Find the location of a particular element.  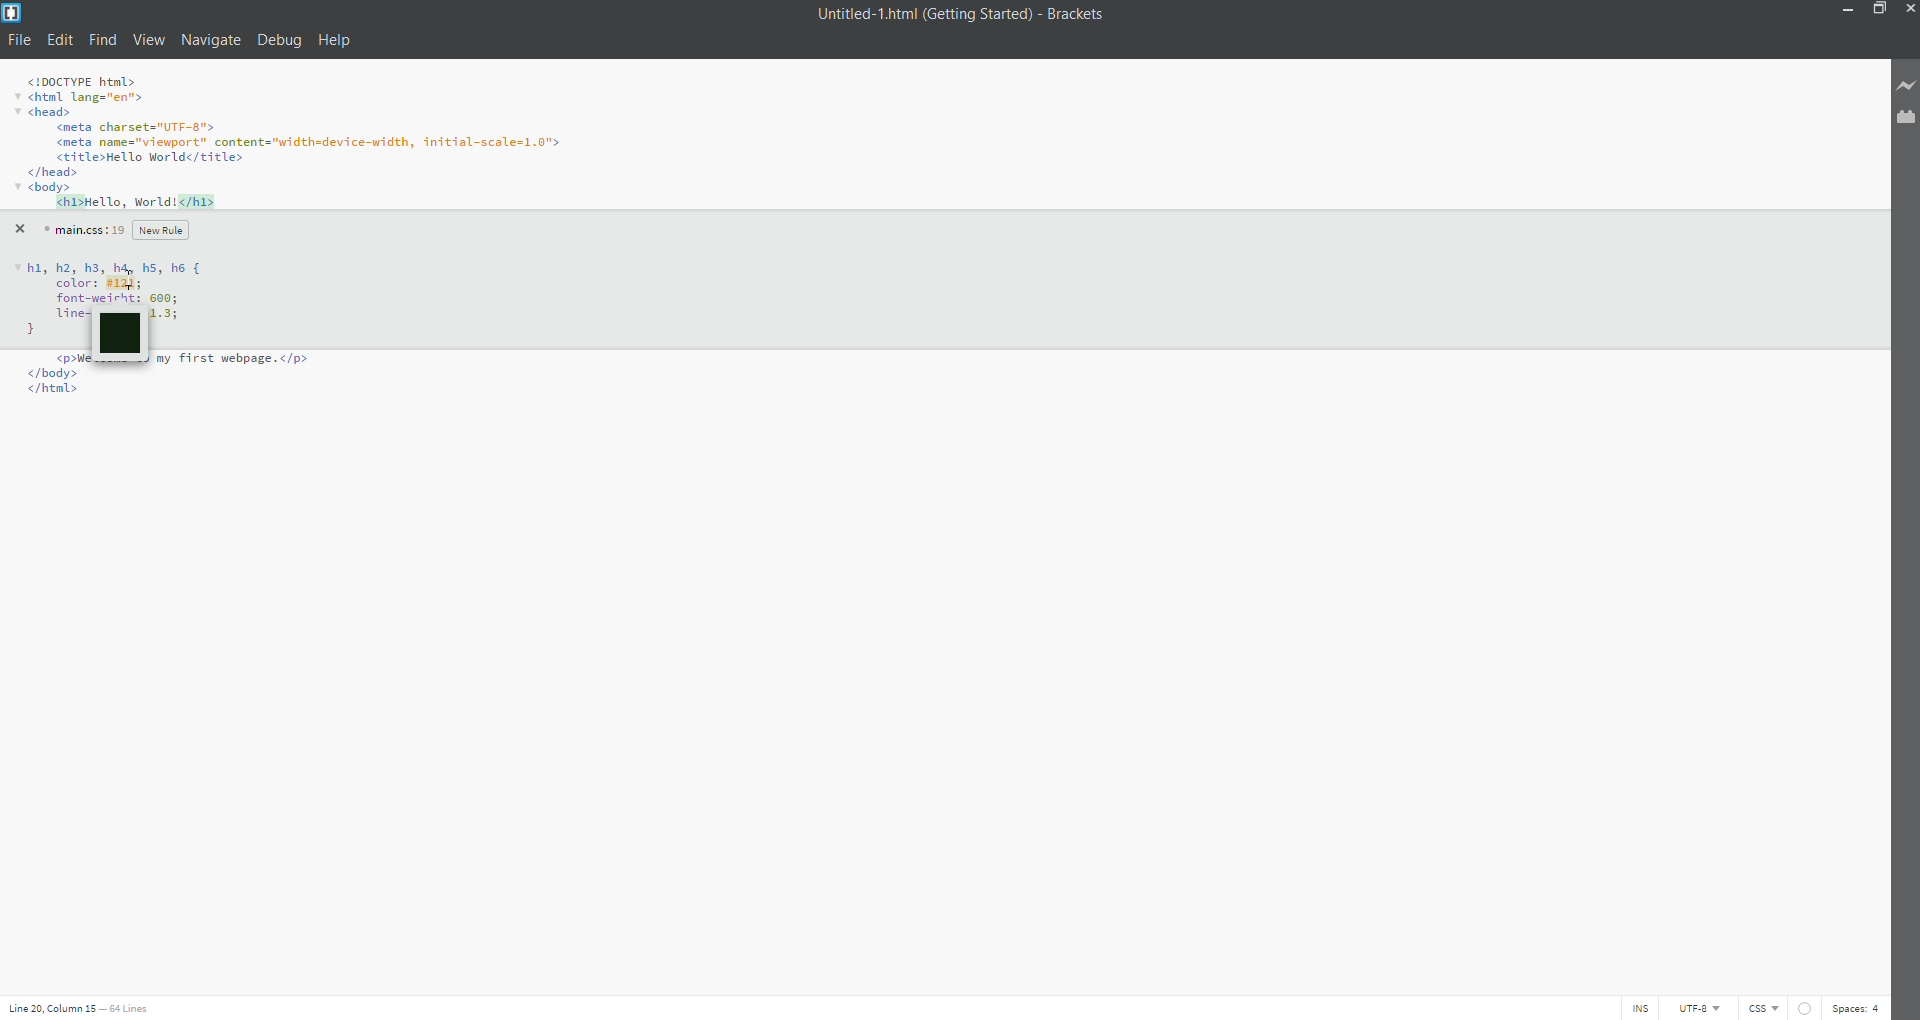

main.css is located at coordinates (81, 229).